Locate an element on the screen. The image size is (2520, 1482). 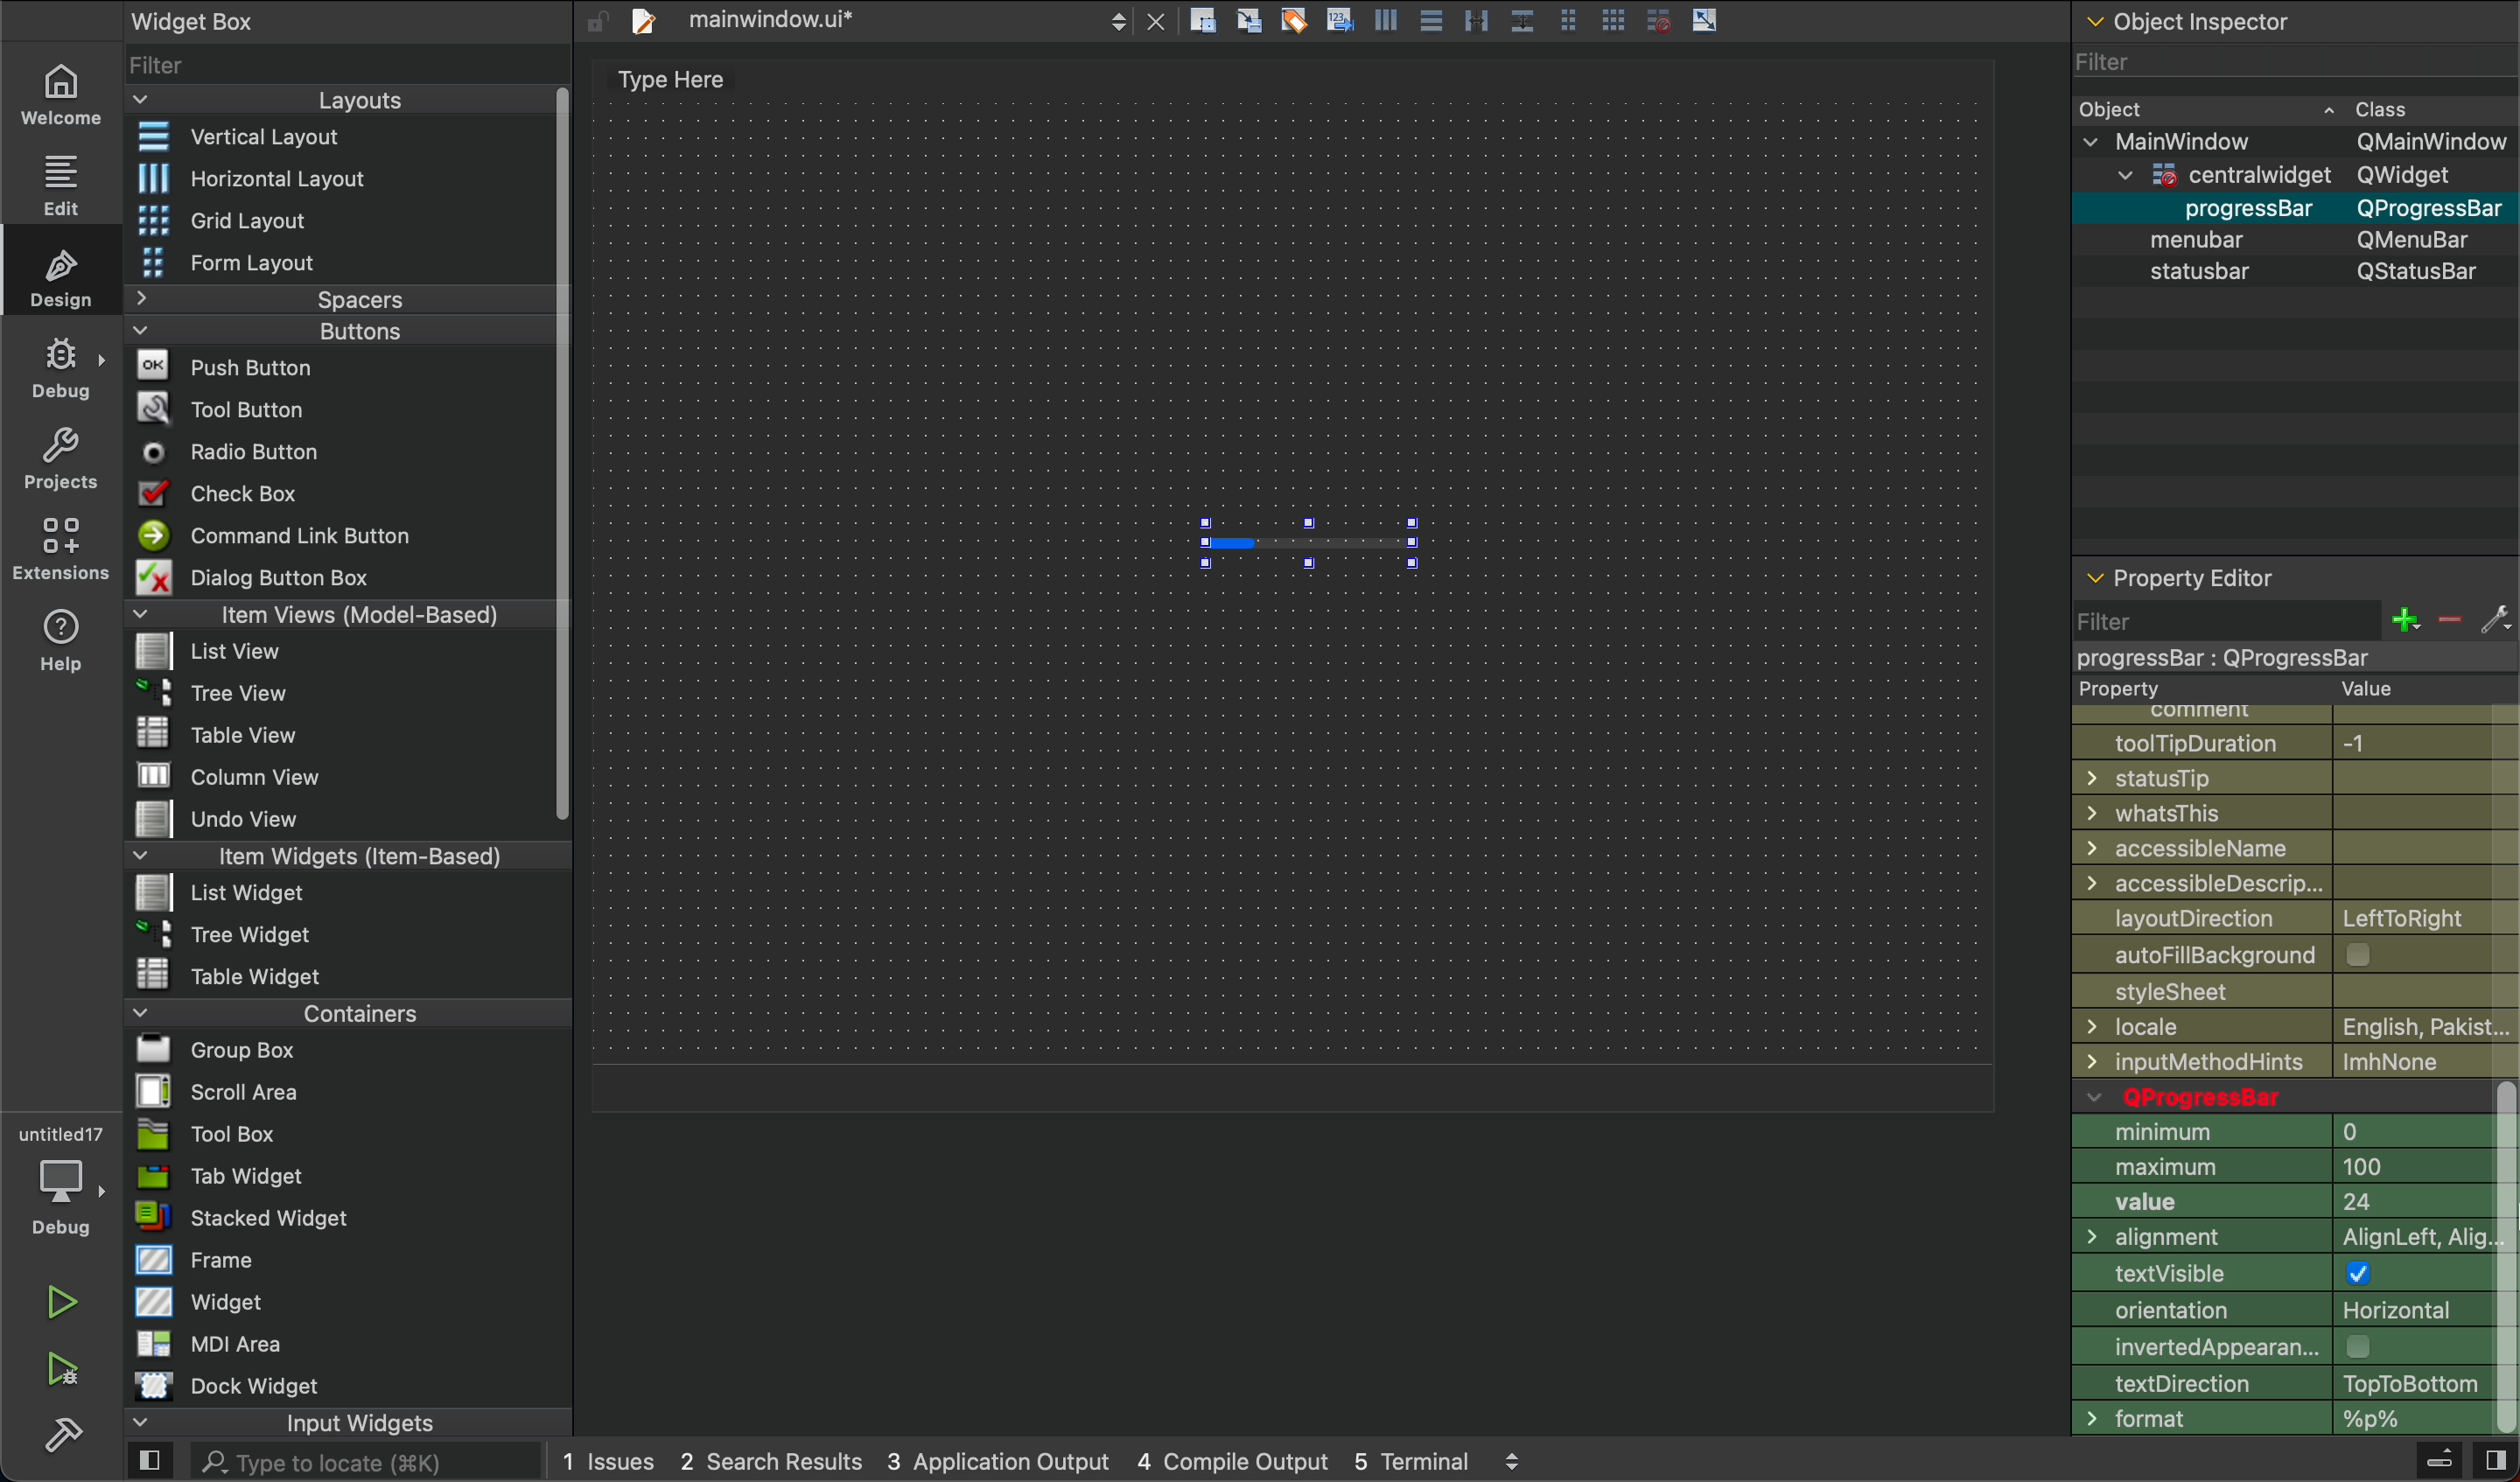
property editor is located at coordinates (2187, 570).